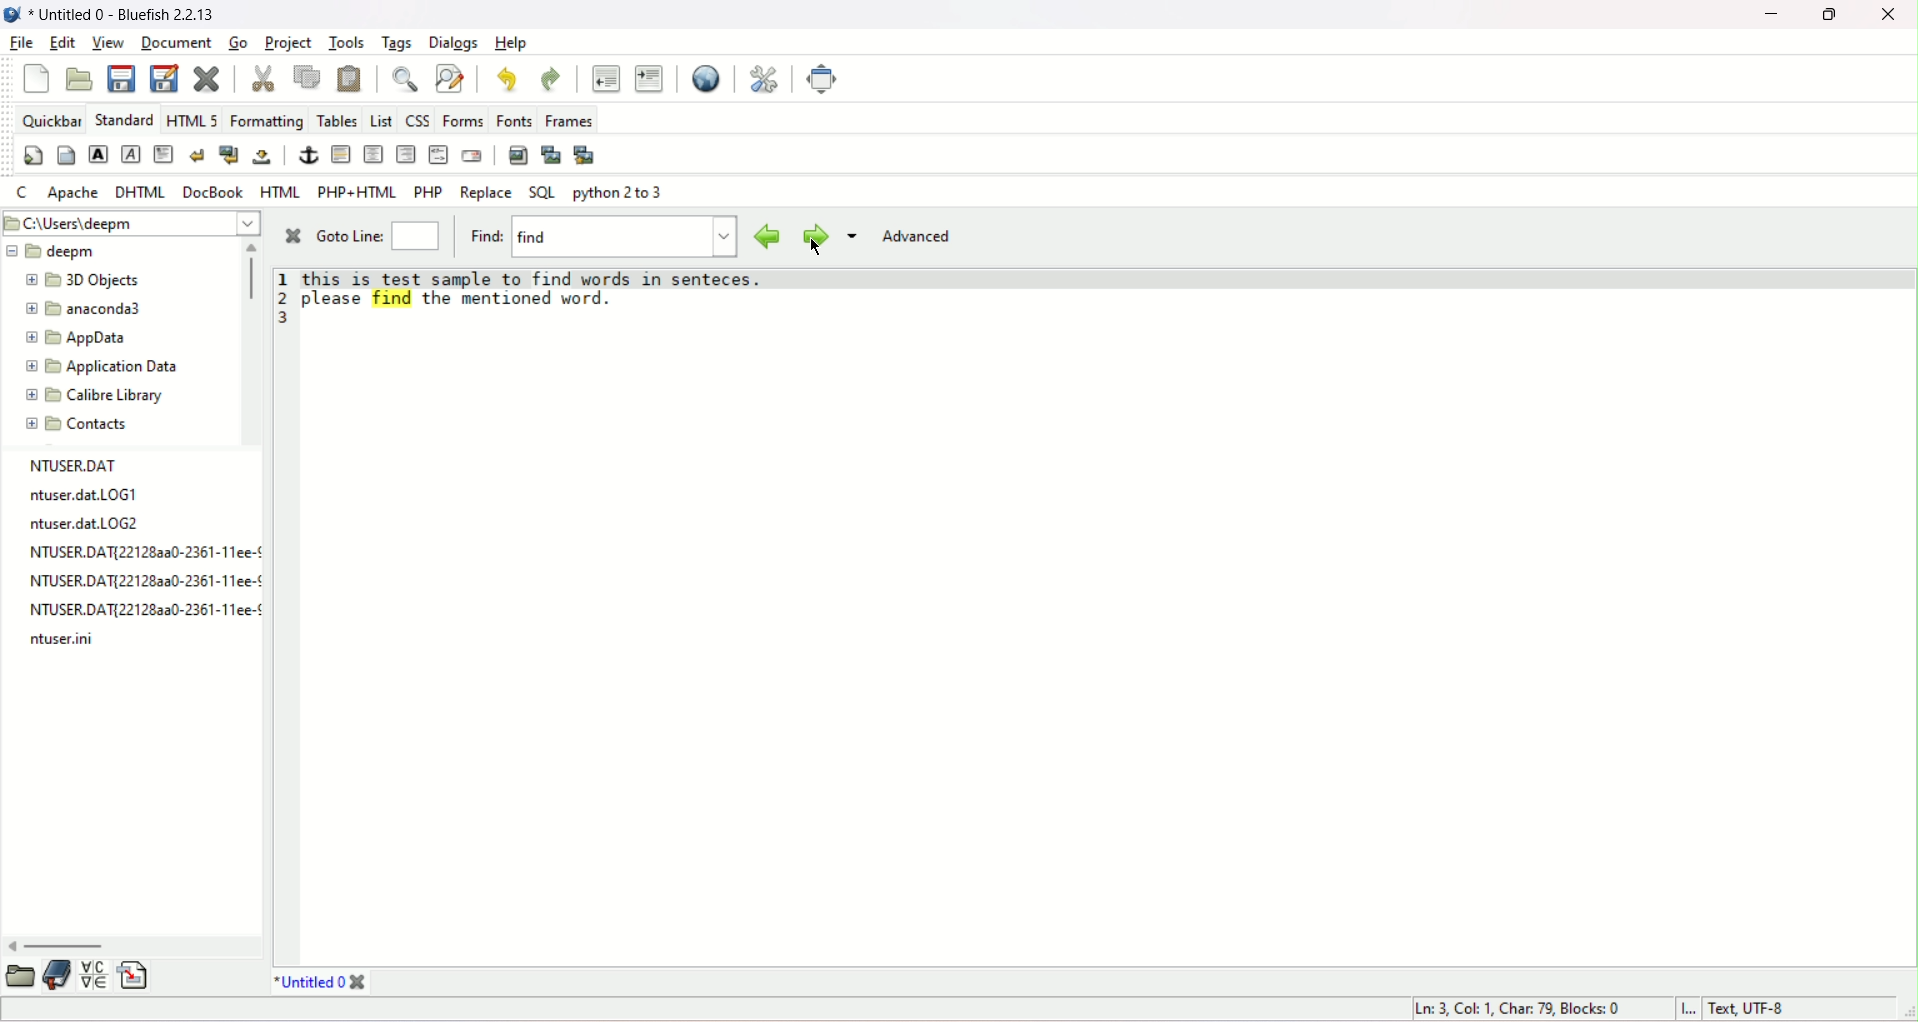 Image resolution: width=1918 pixels, height=1022 pixels. I want to click on help, so click(511, 44).